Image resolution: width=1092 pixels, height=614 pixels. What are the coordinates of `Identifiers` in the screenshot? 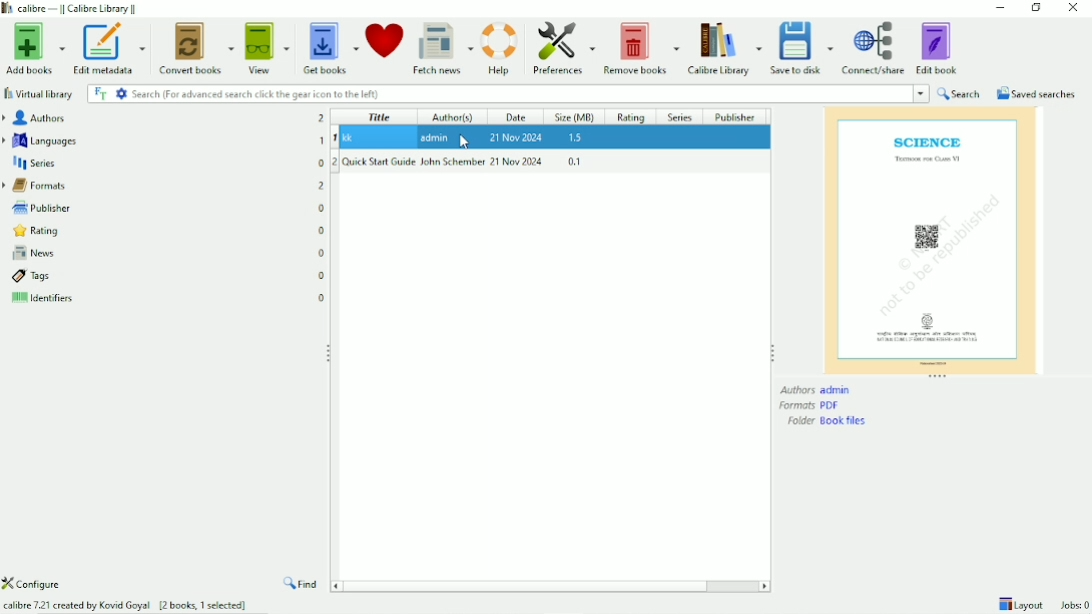 It's located at (169, 298).